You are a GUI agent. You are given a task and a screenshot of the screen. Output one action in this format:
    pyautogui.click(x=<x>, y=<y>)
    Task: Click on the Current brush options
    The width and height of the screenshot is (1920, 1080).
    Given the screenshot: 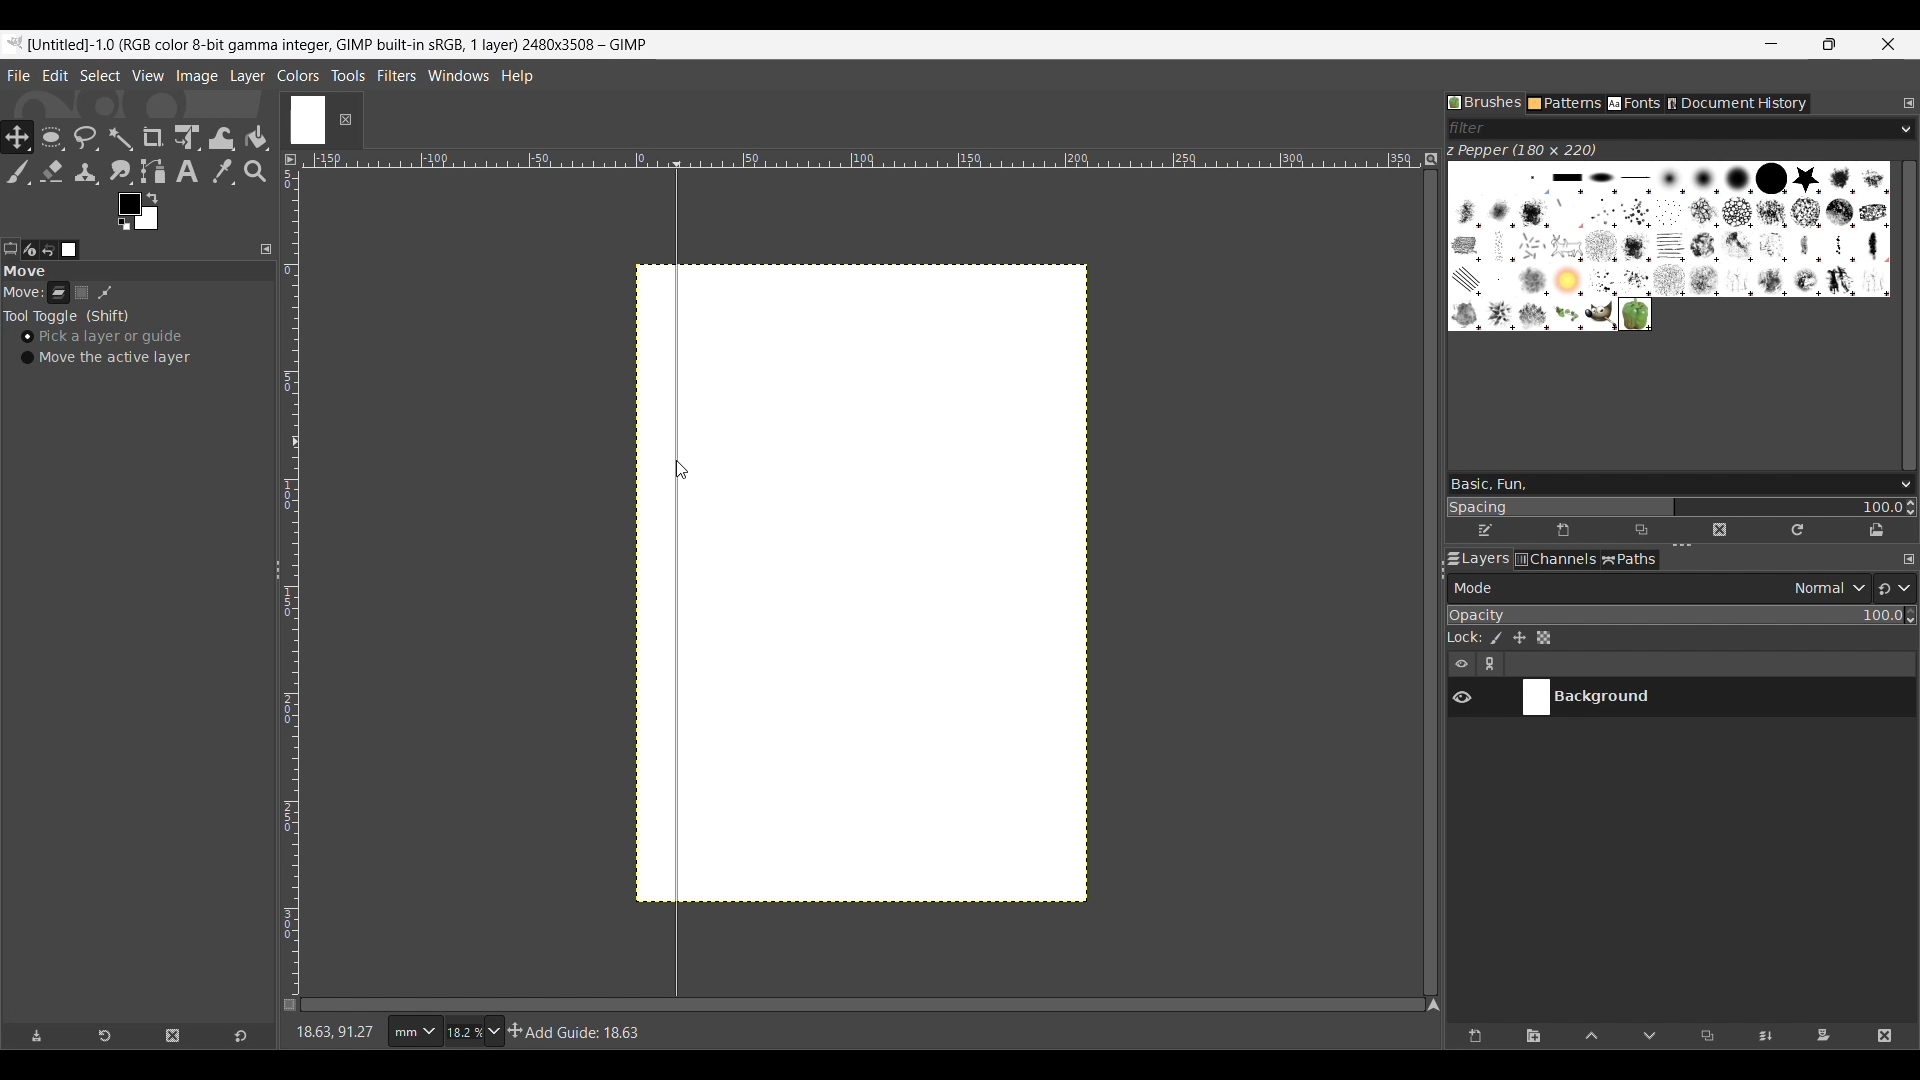 What is the action you would take?
    pyautogui.click(x=1669, y=246)
    